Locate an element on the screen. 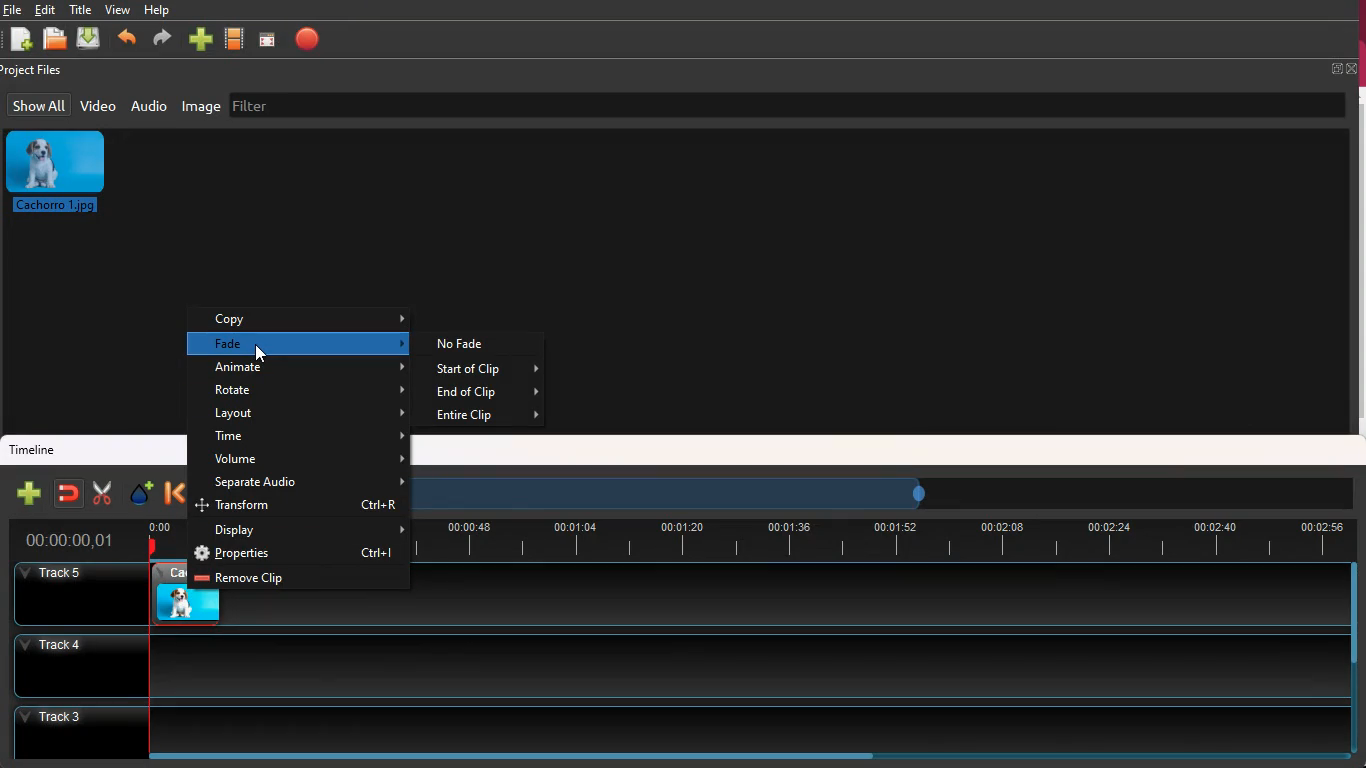 The height and width of the screenshot is (768, 1366). transform is located at coordinates (304, 507).